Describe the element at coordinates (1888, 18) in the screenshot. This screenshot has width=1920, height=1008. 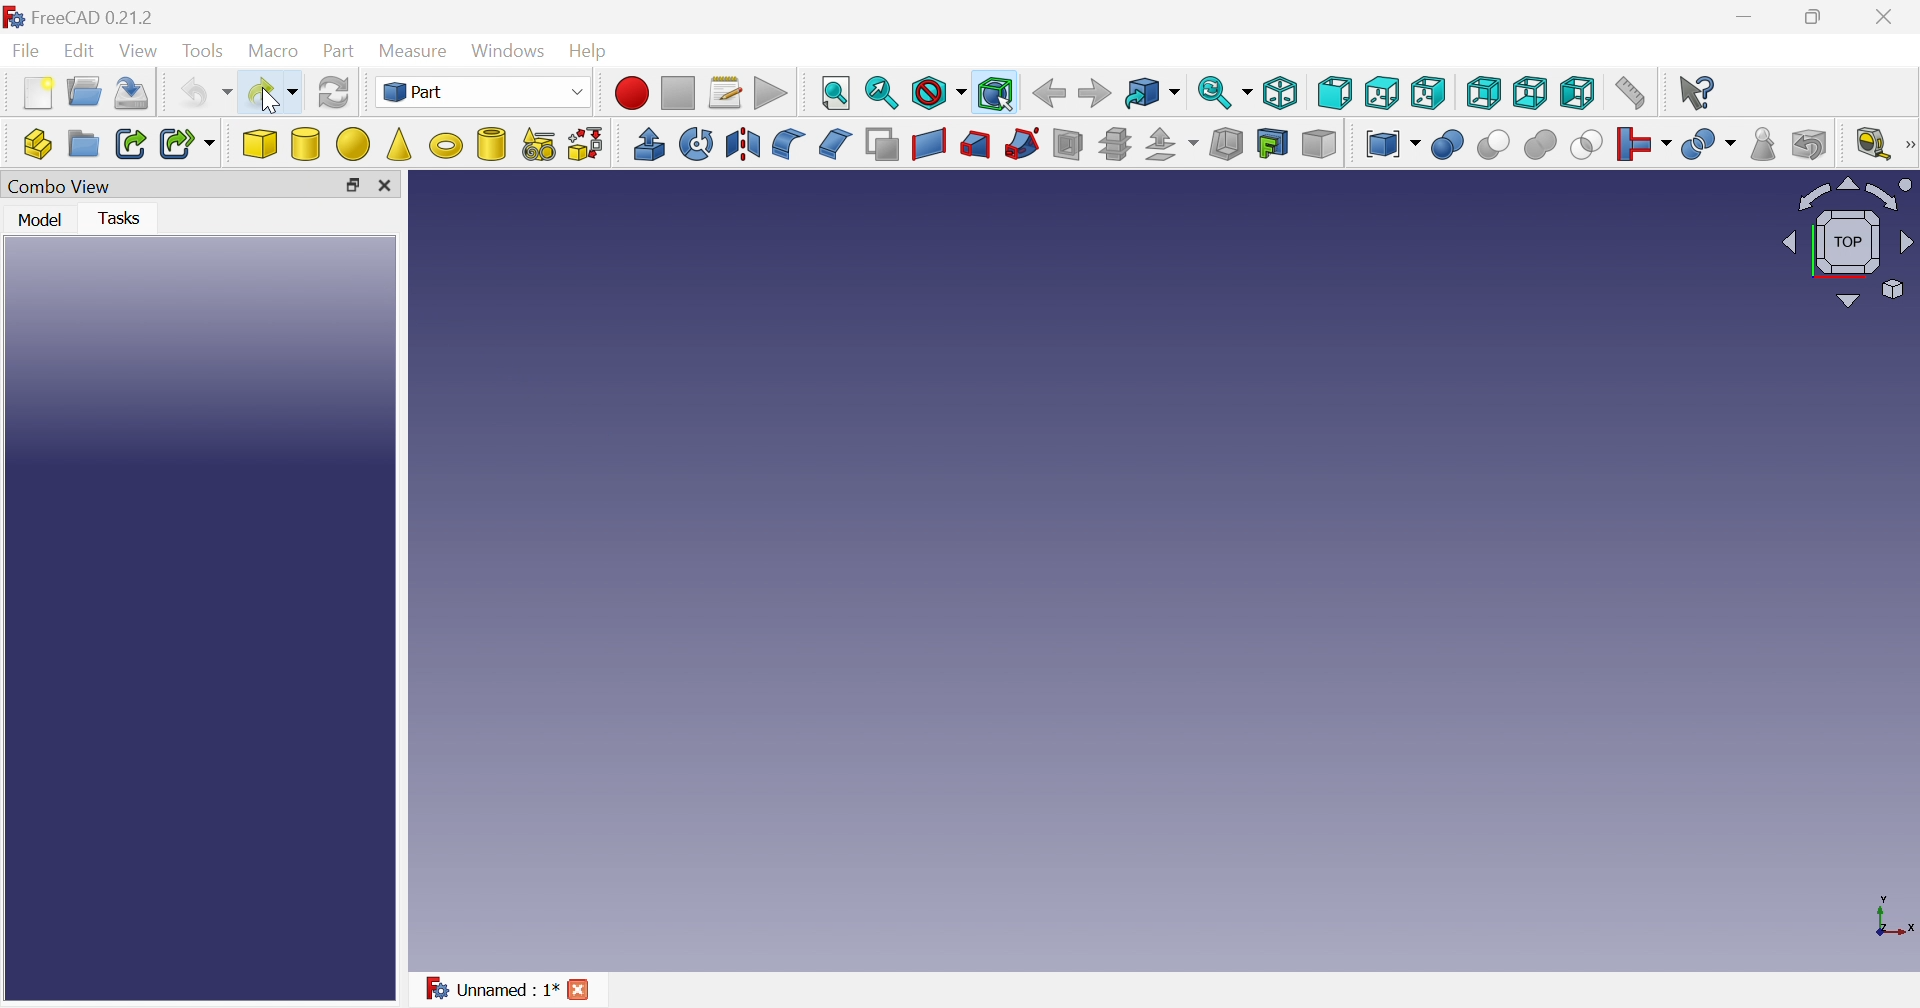
I see `Close` at that location.